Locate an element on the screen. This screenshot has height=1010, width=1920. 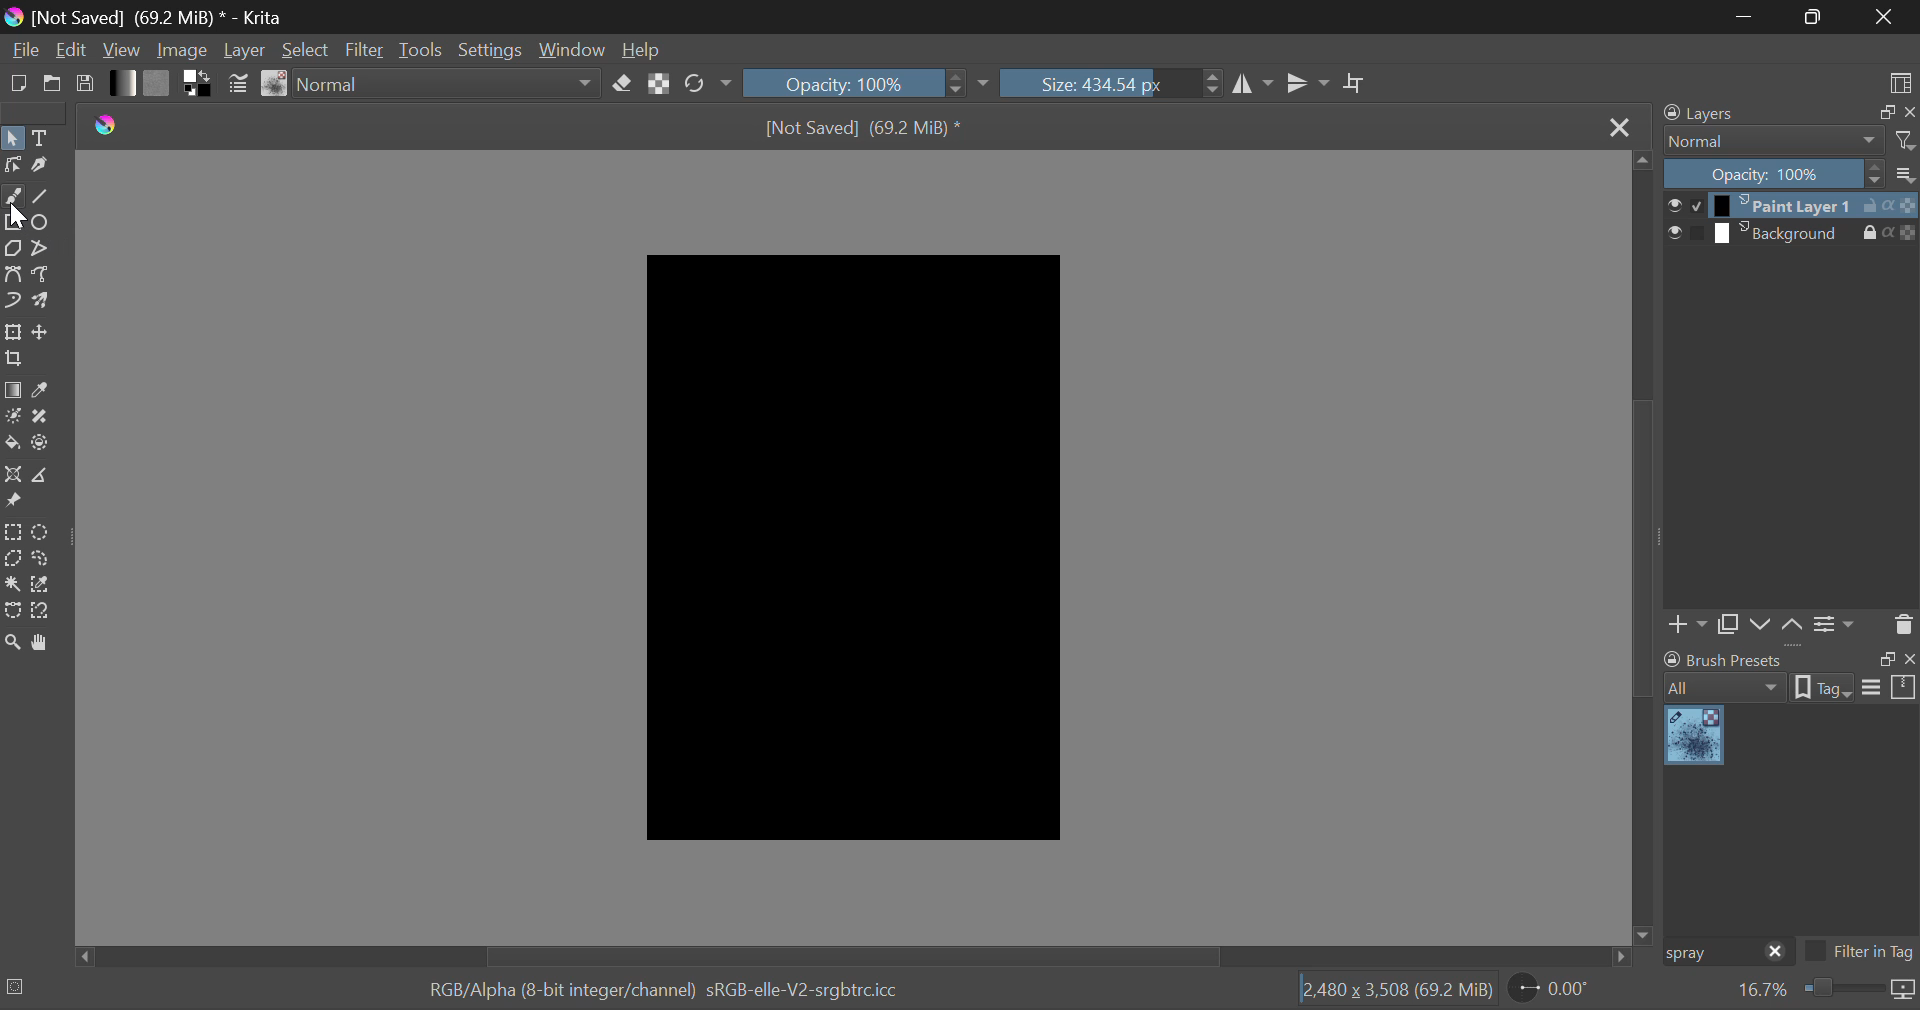
Edit Shapes is located at coordinates (14, 165).